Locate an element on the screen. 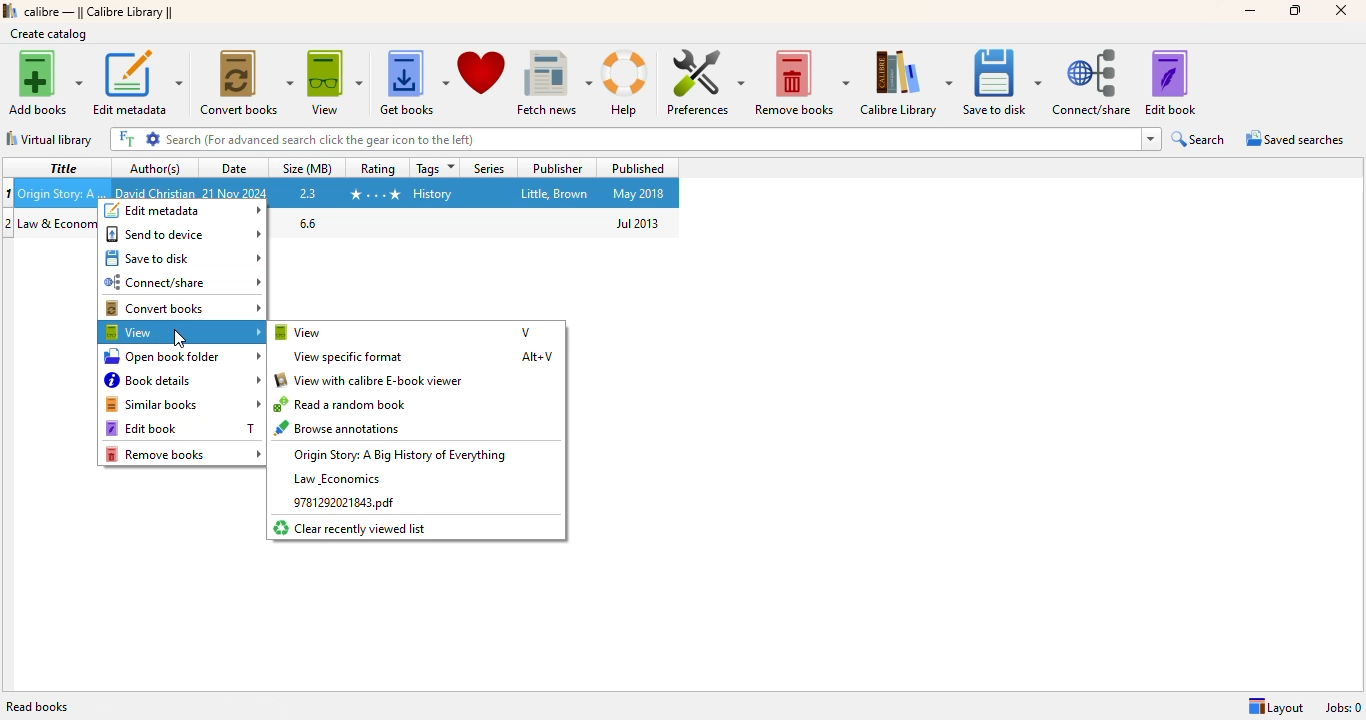  Title is located at coordinates (63, 191).